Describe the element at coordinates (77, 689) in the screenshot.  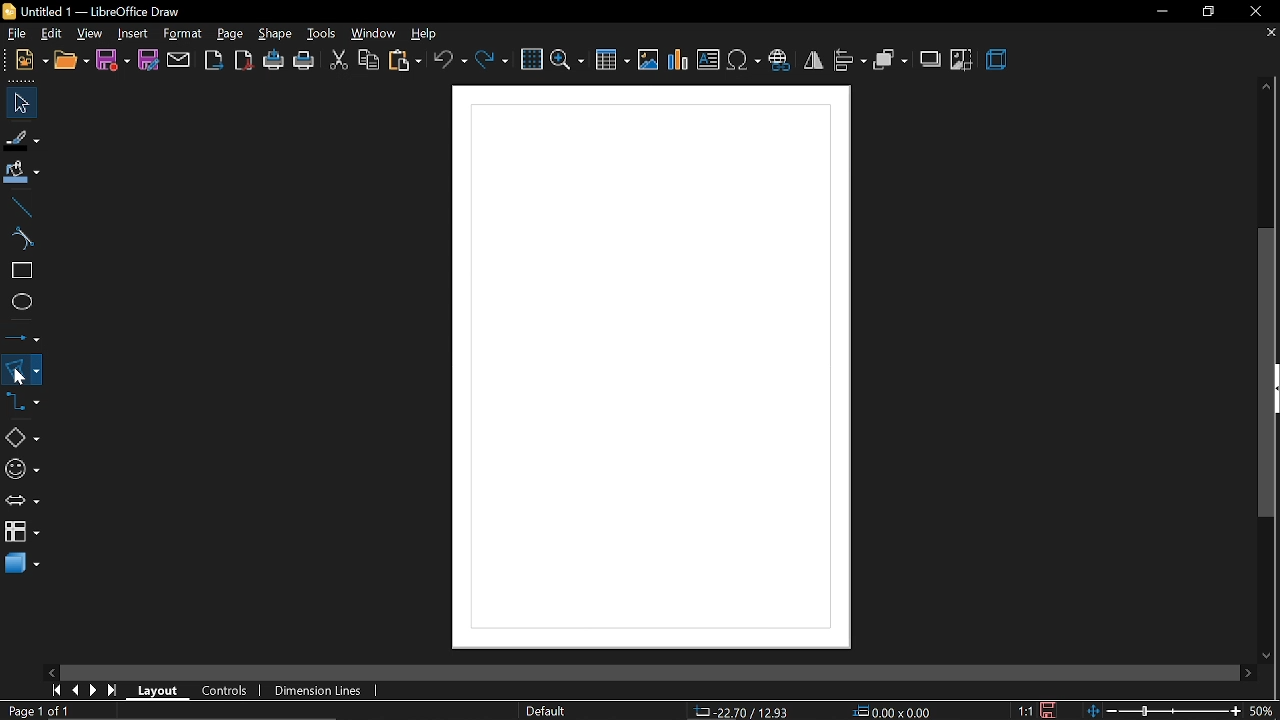
I see `previous page` at that location.